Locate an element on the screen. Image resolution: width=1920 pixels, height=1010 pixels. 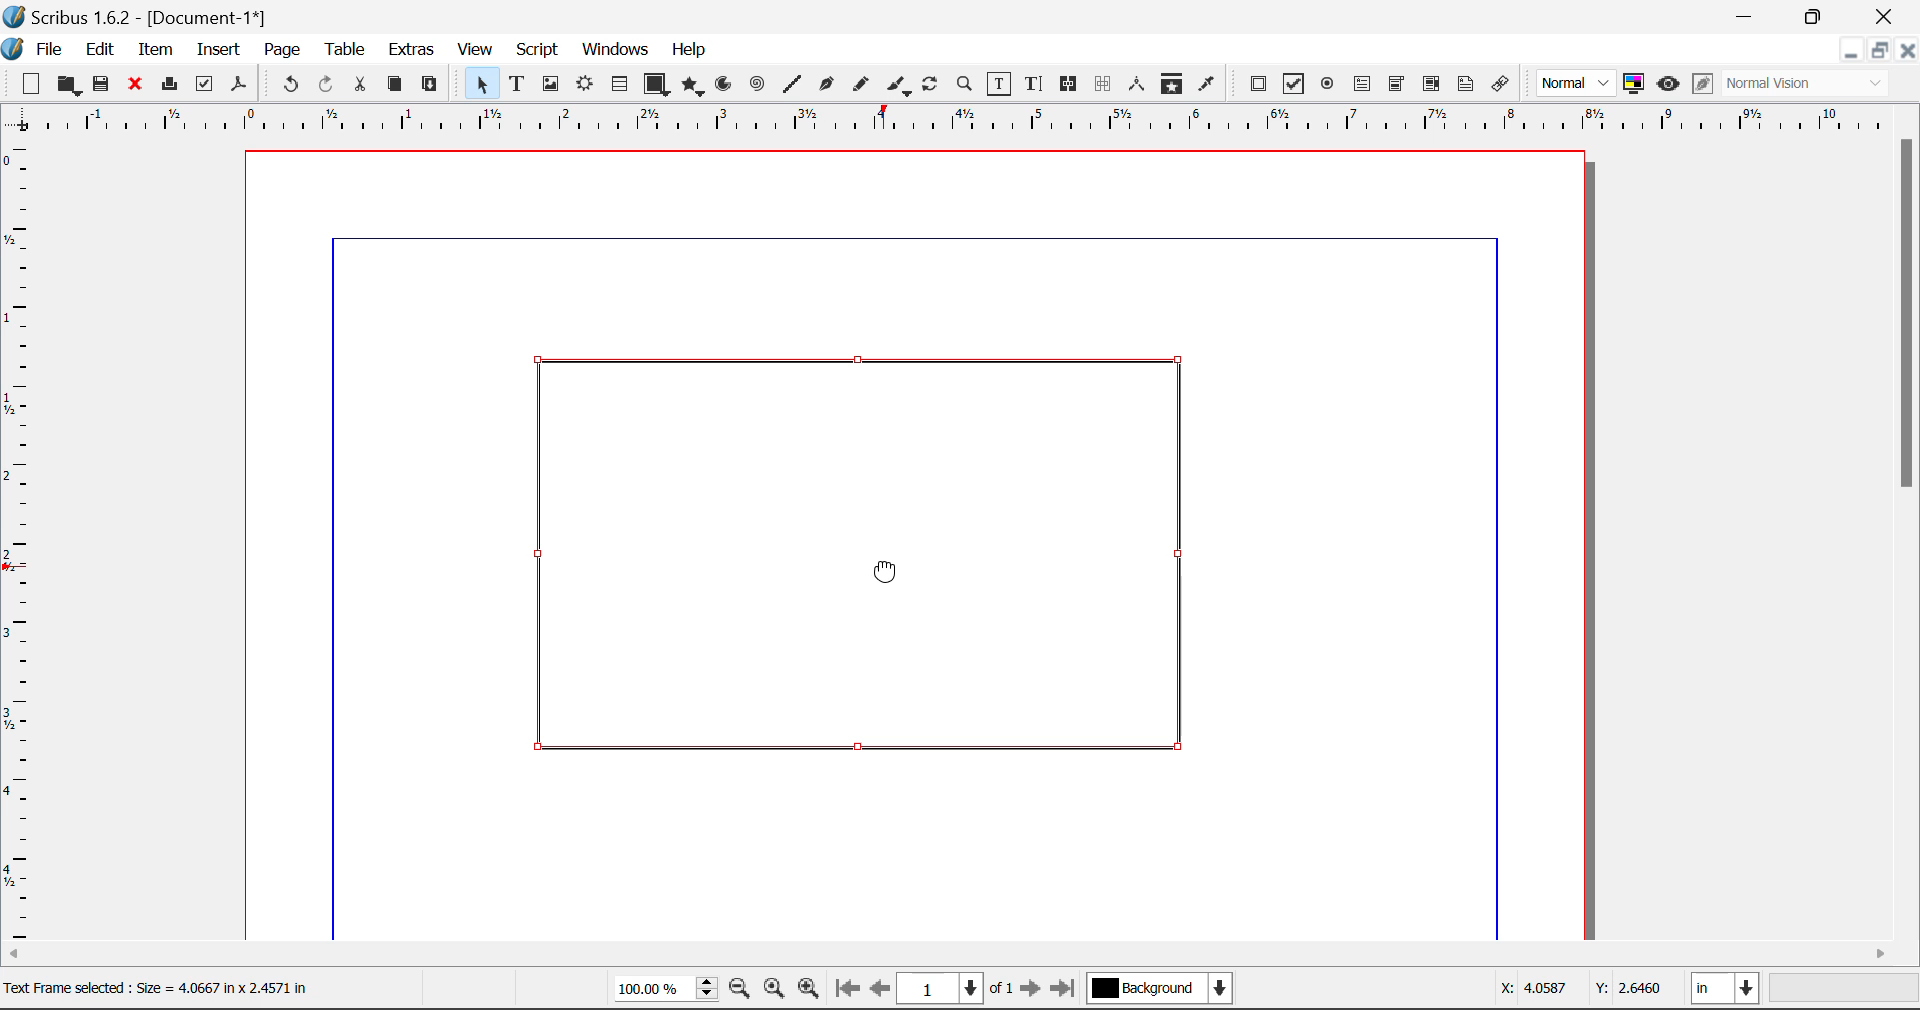
Preview Mode is located at coordinates (1668, 84).